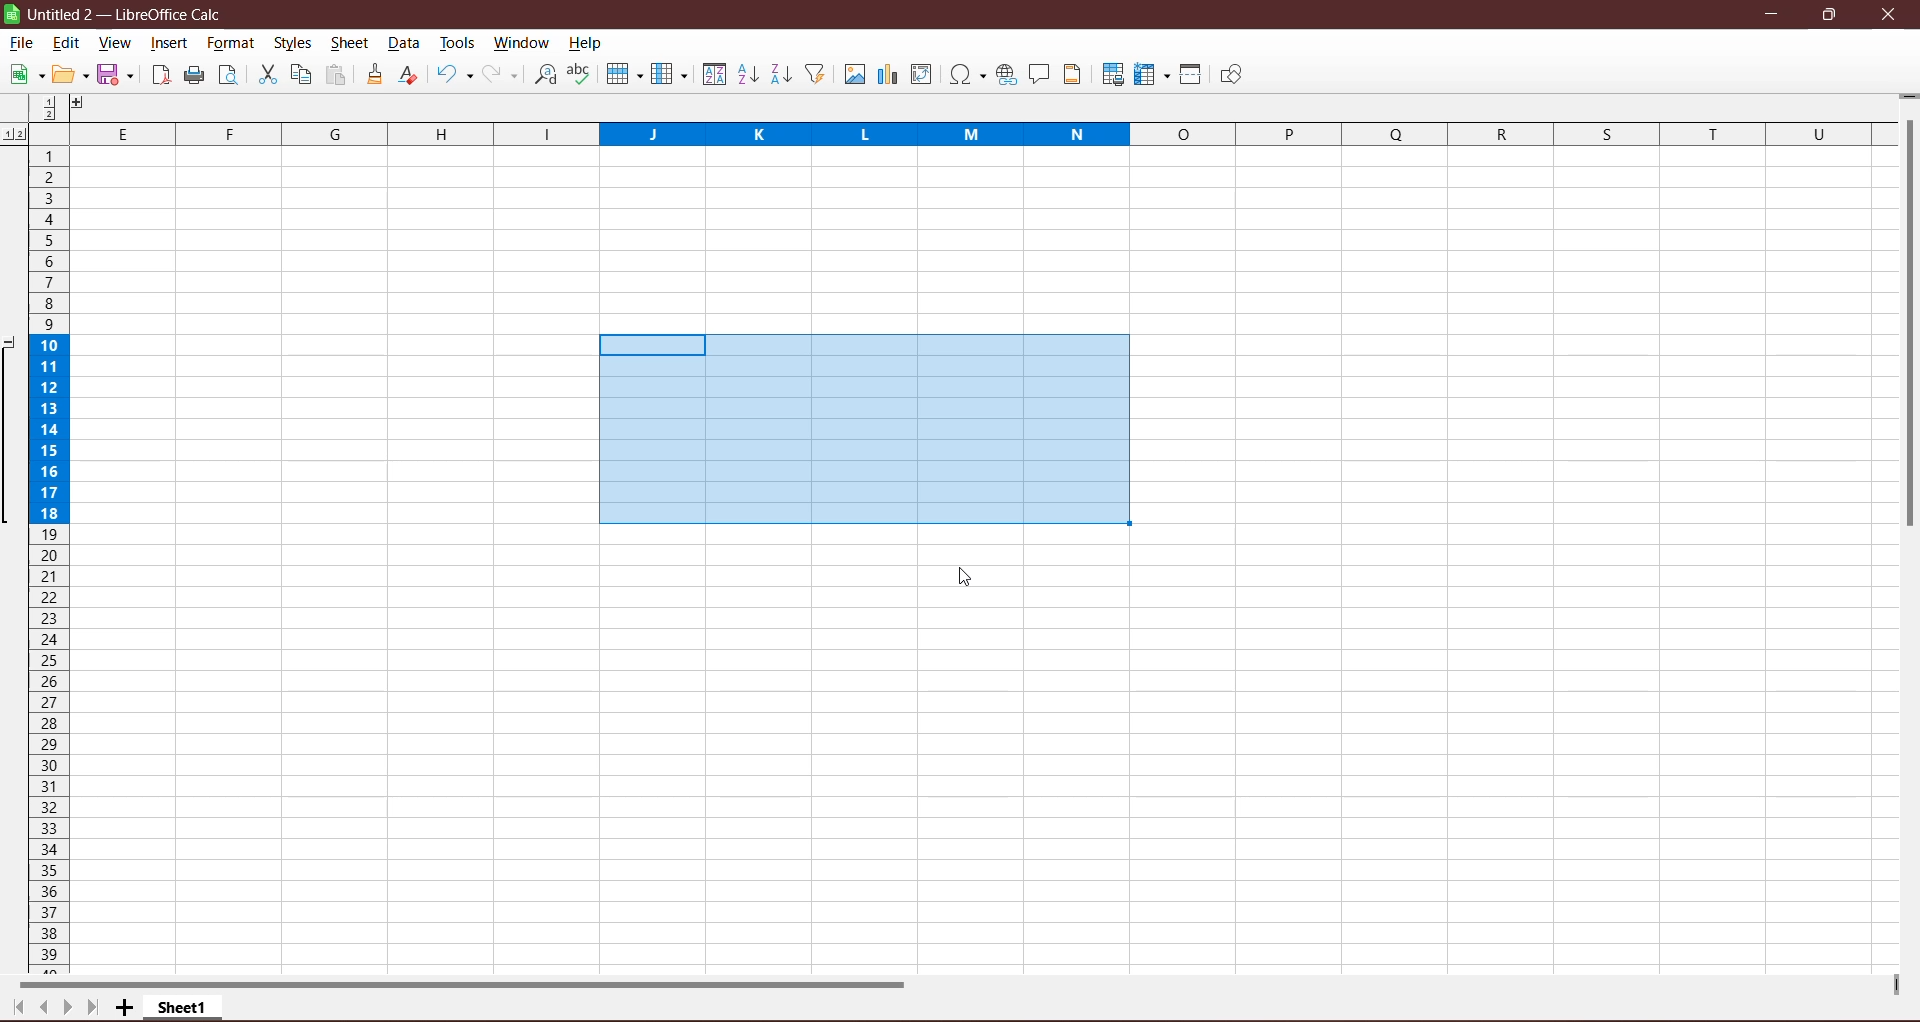  I want to click on Sheet Name, so click(185, 1007).